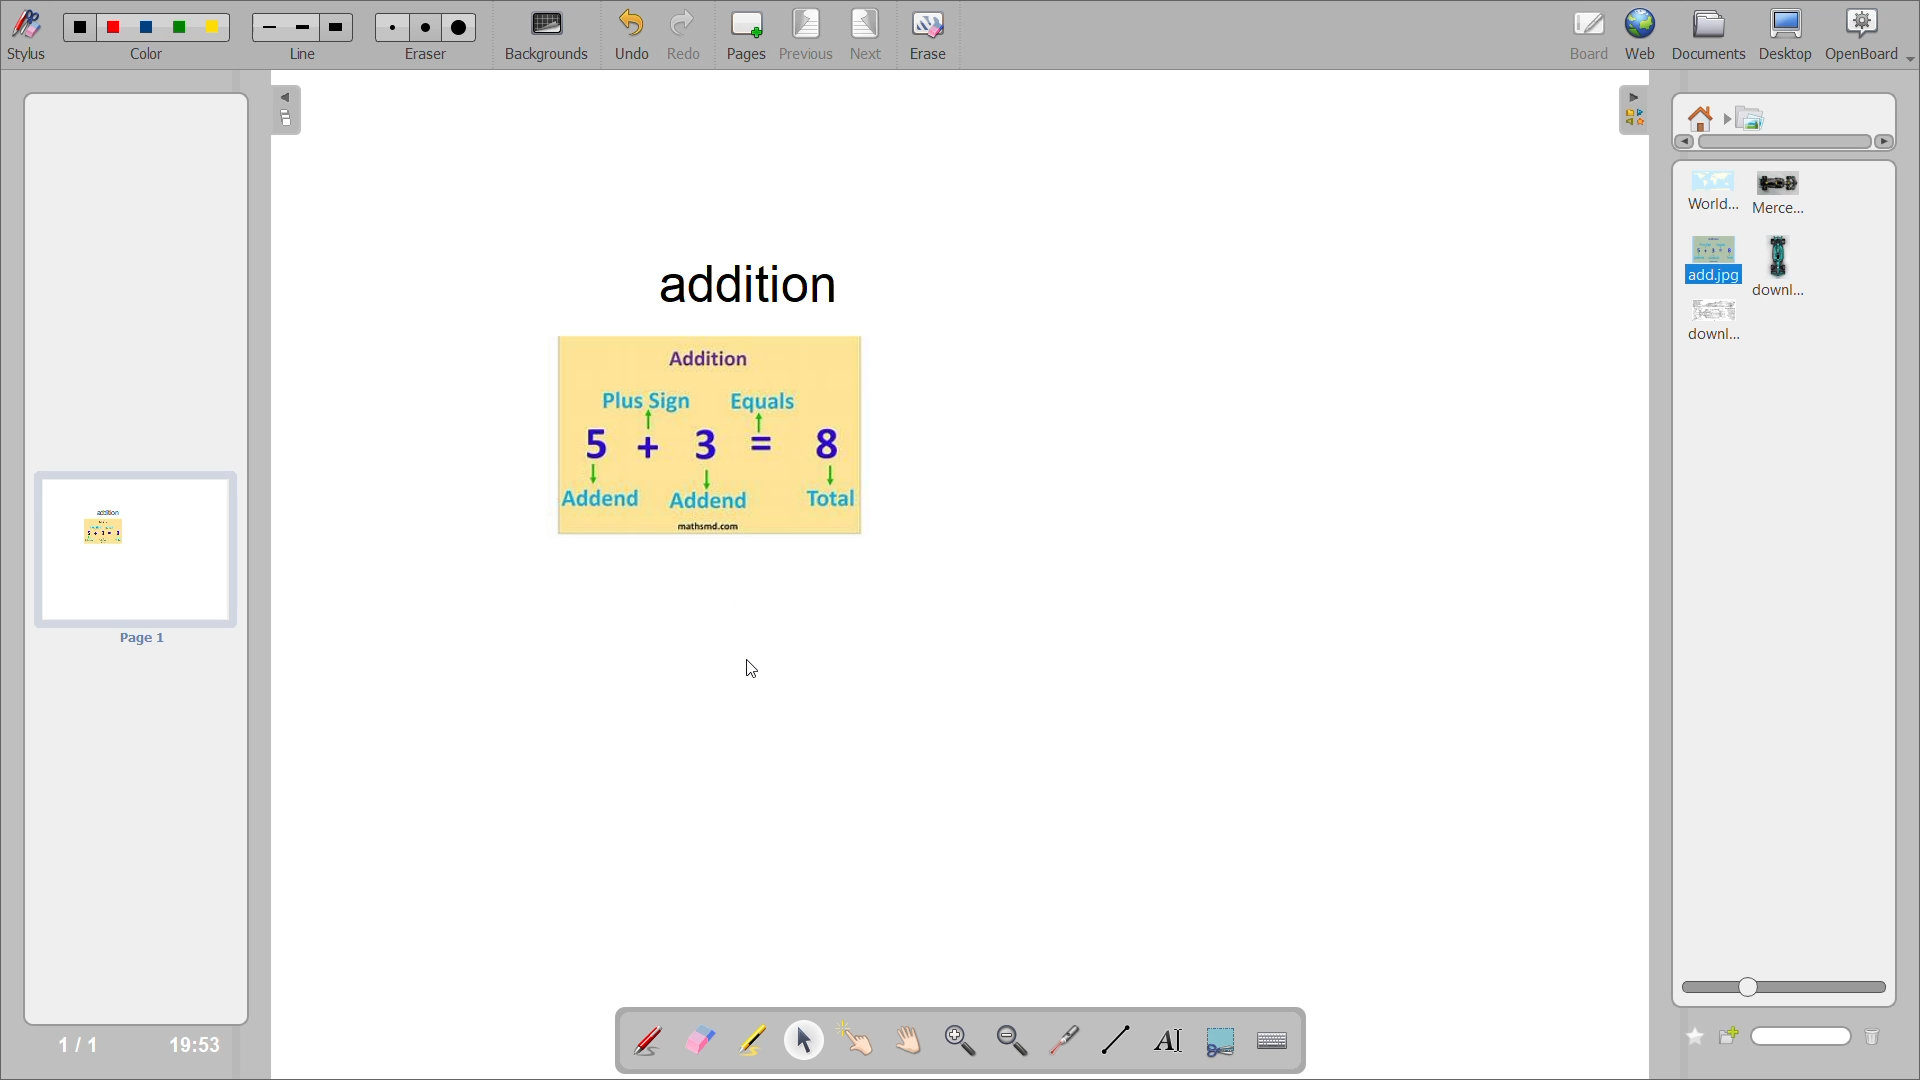 The height and width of the screenshot is (1080, 1920). I want to click on add folder, so click(1689, 1038).